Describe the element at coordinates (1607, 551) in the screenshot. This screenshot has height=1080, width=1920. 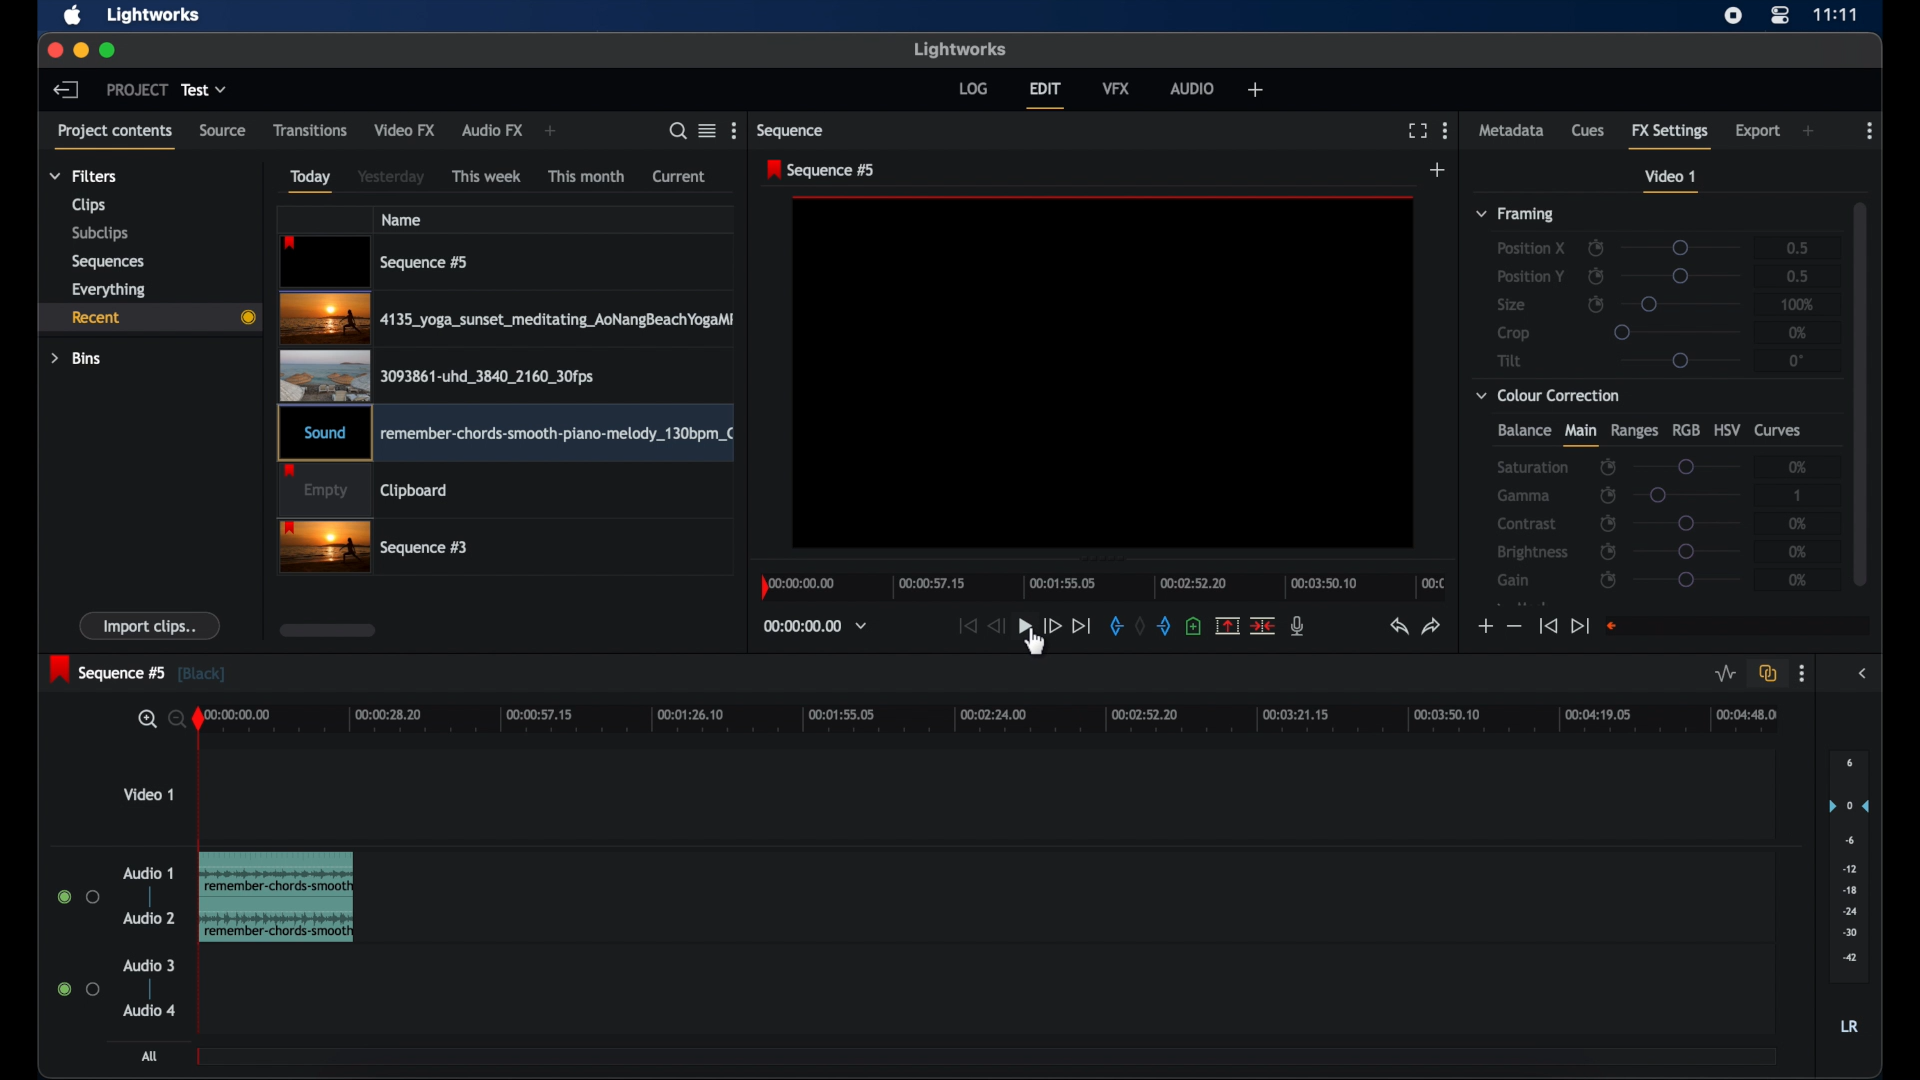
I see `enable/disable keyframes` at that location.